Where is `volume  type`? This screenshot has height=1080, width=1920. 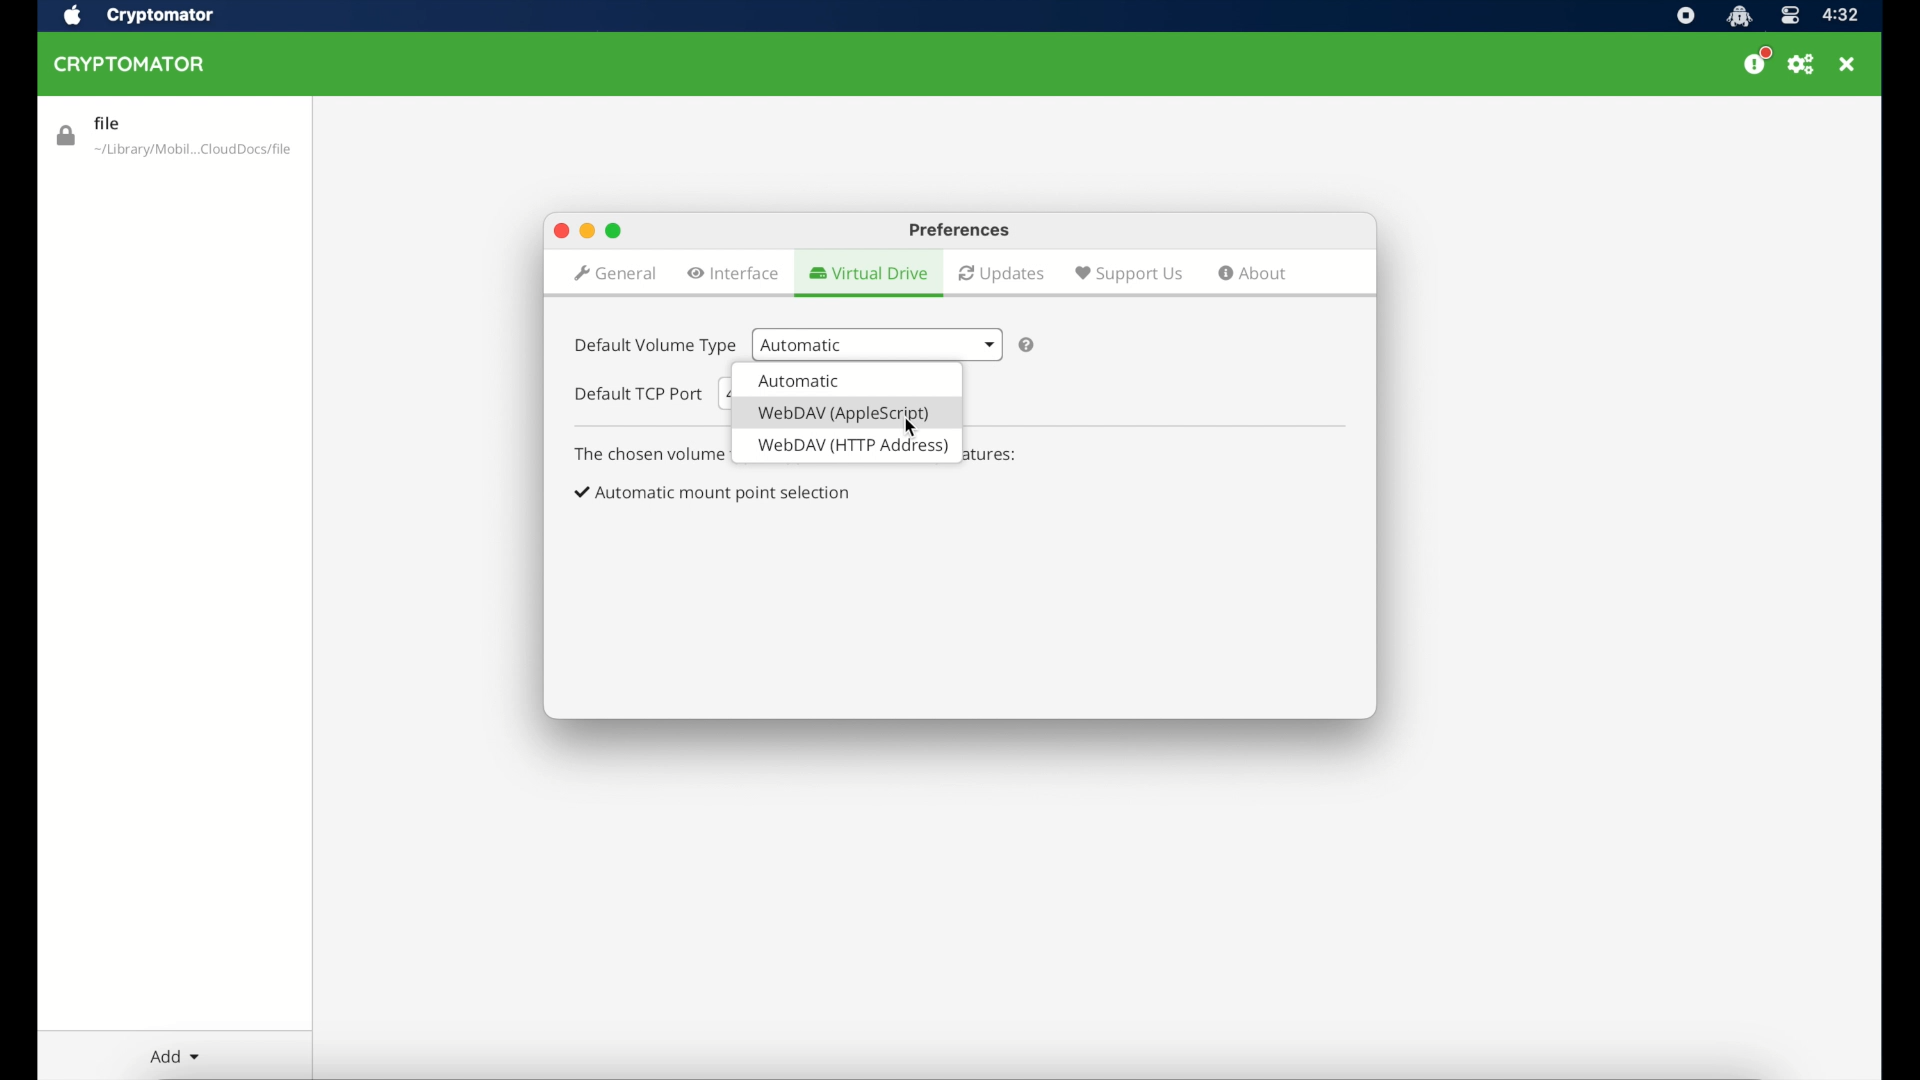 volume  type is located at coordinates (798, 381).